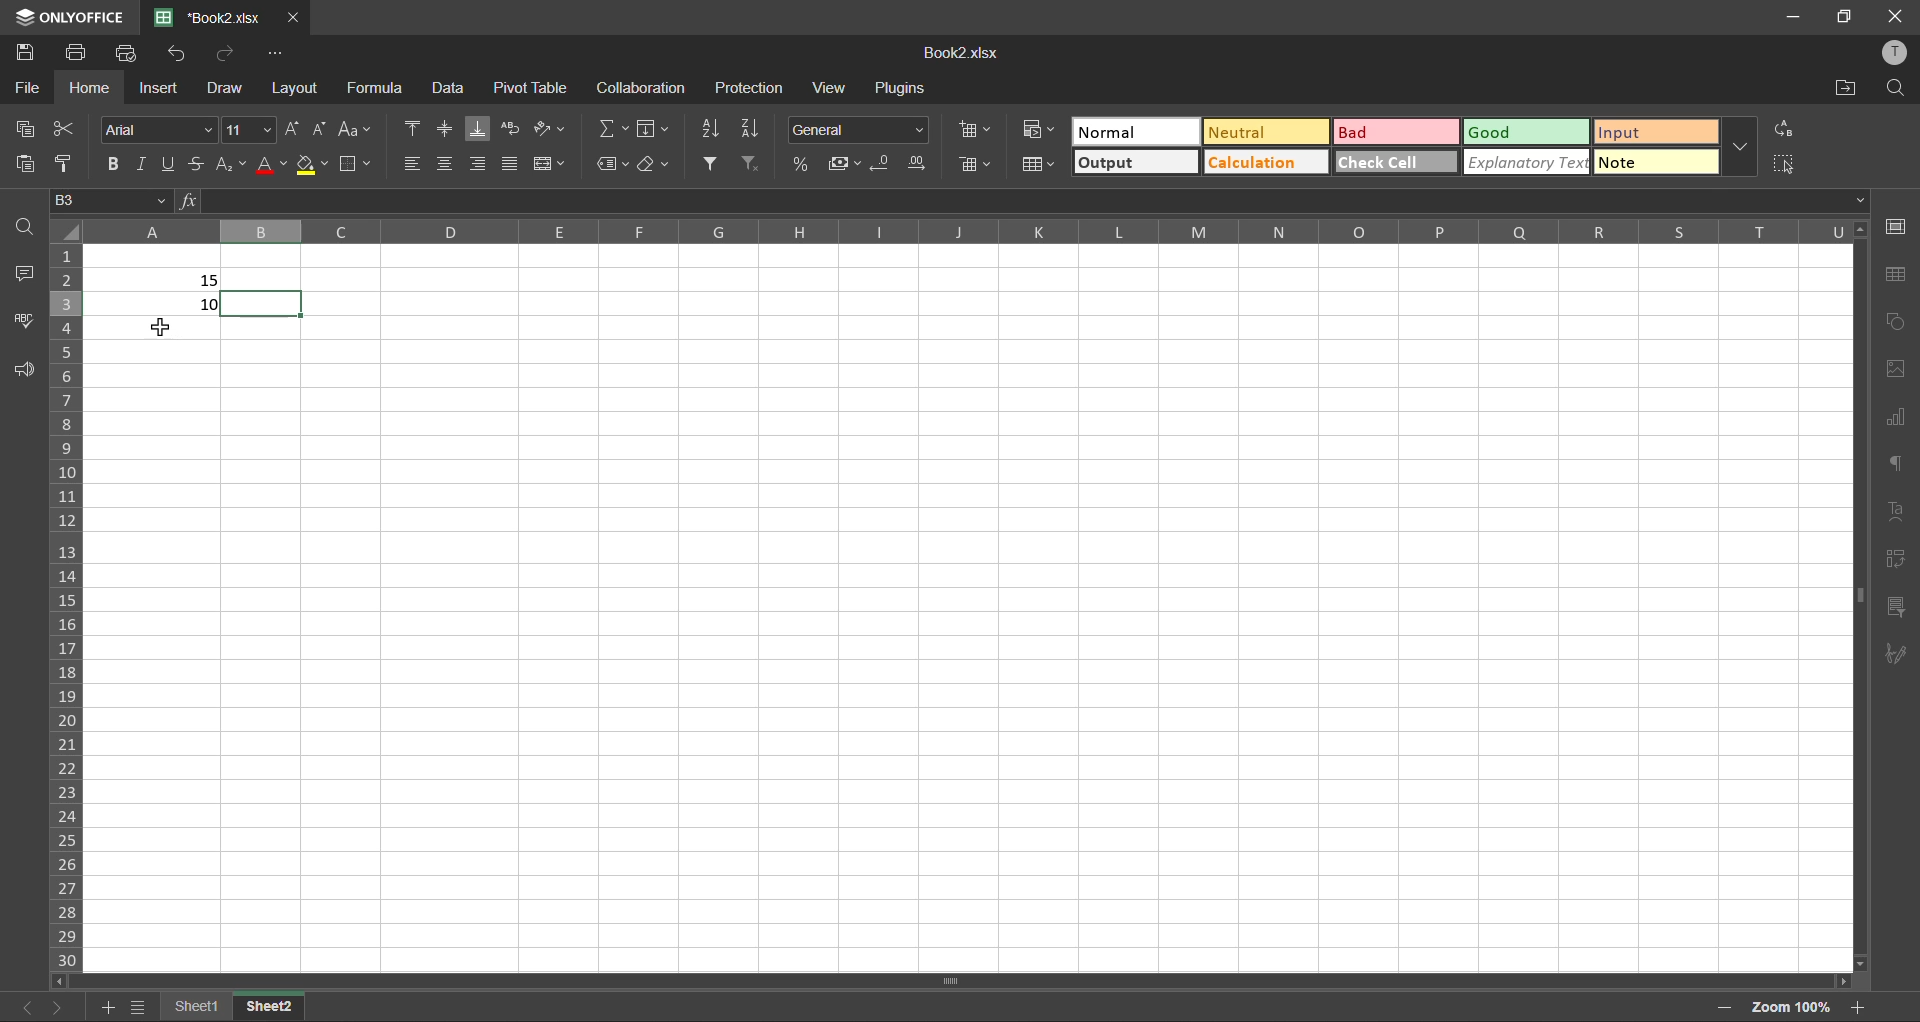  What do you see at coordinates (204, 304) in the screenshot?
I see `10` at bounding box center [204, 304].